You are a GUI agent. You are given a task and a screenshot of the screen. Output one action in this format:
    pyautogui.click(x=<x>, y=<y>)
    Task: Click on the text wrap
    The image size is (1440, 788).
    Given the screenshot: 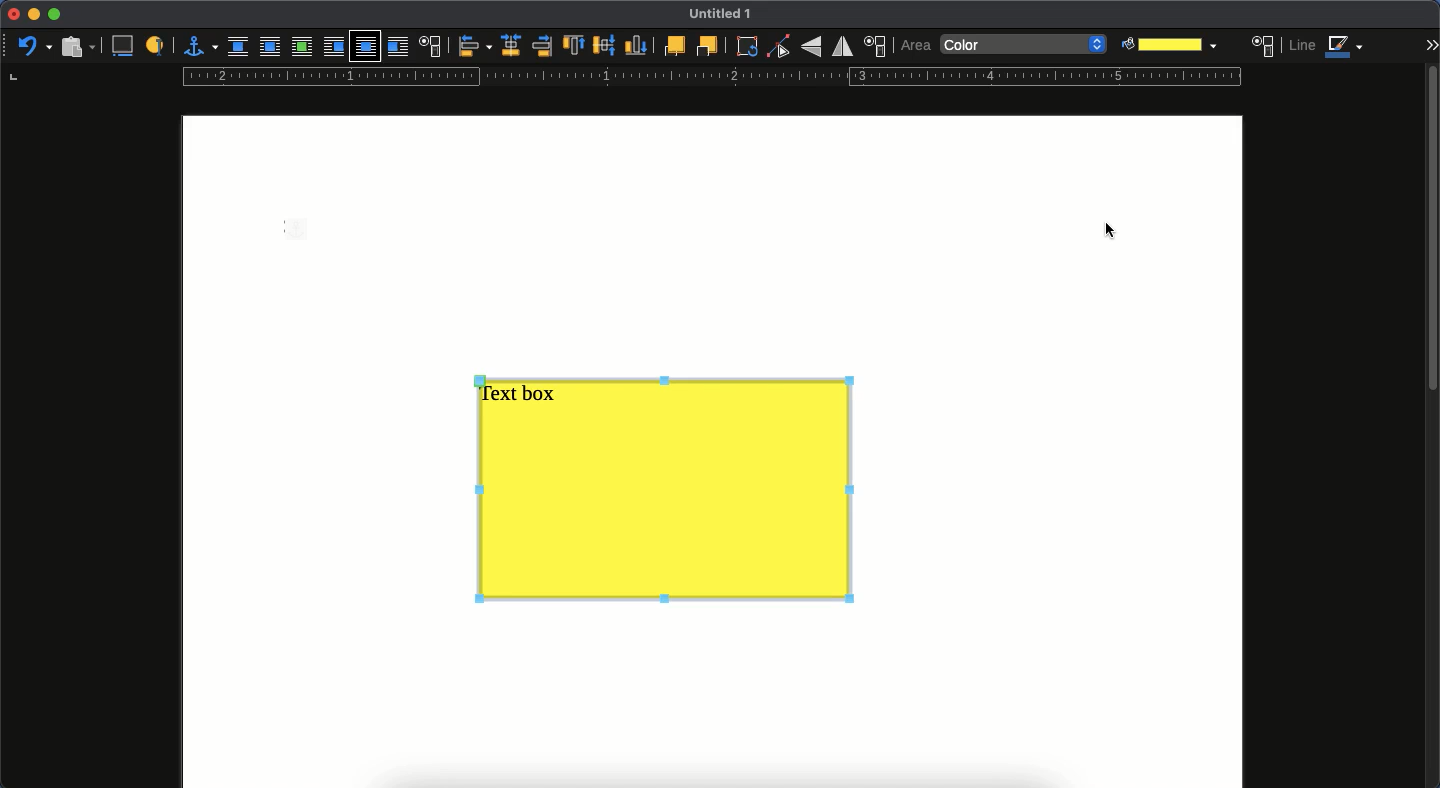 What is the action you would take?
    pyautogui.click(x=432, y=46)
    